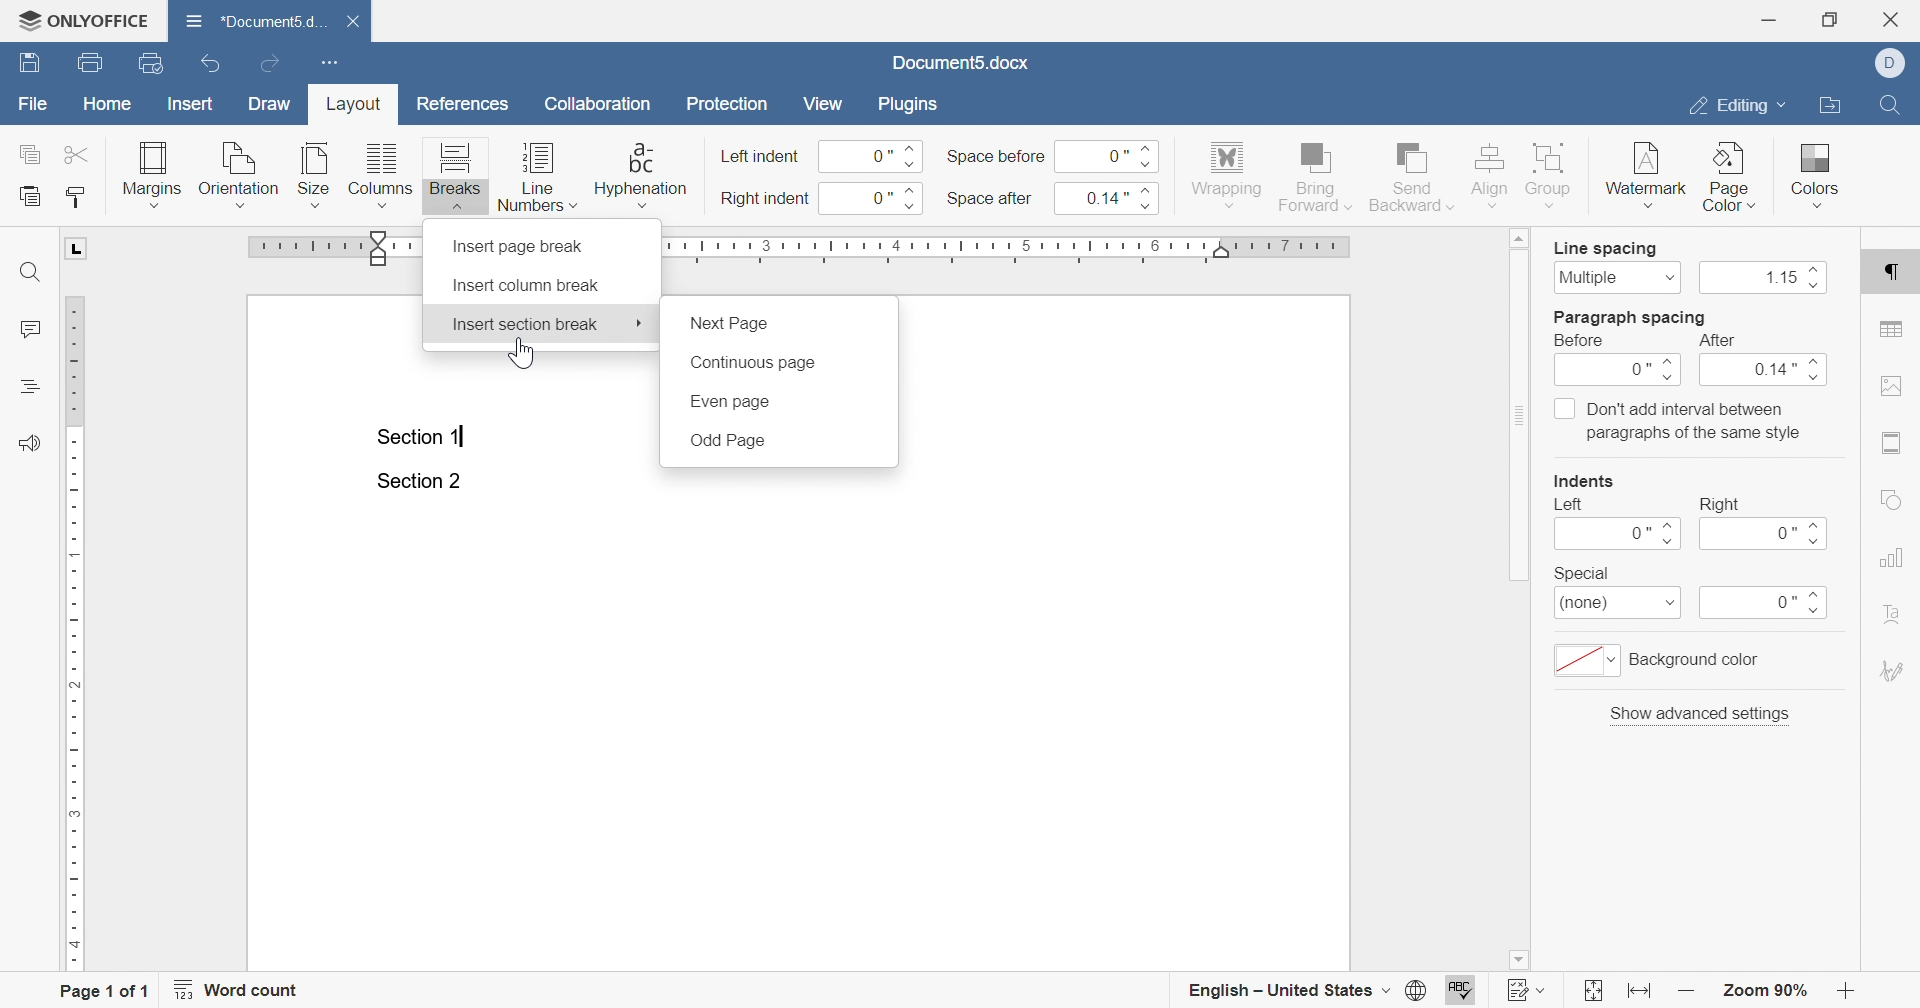 Image resolution: width=1920 pixels, height=1008 pixels. Describe the element at coordinates (1687, 991) in the screenshot. I see `zoom in` at that location.